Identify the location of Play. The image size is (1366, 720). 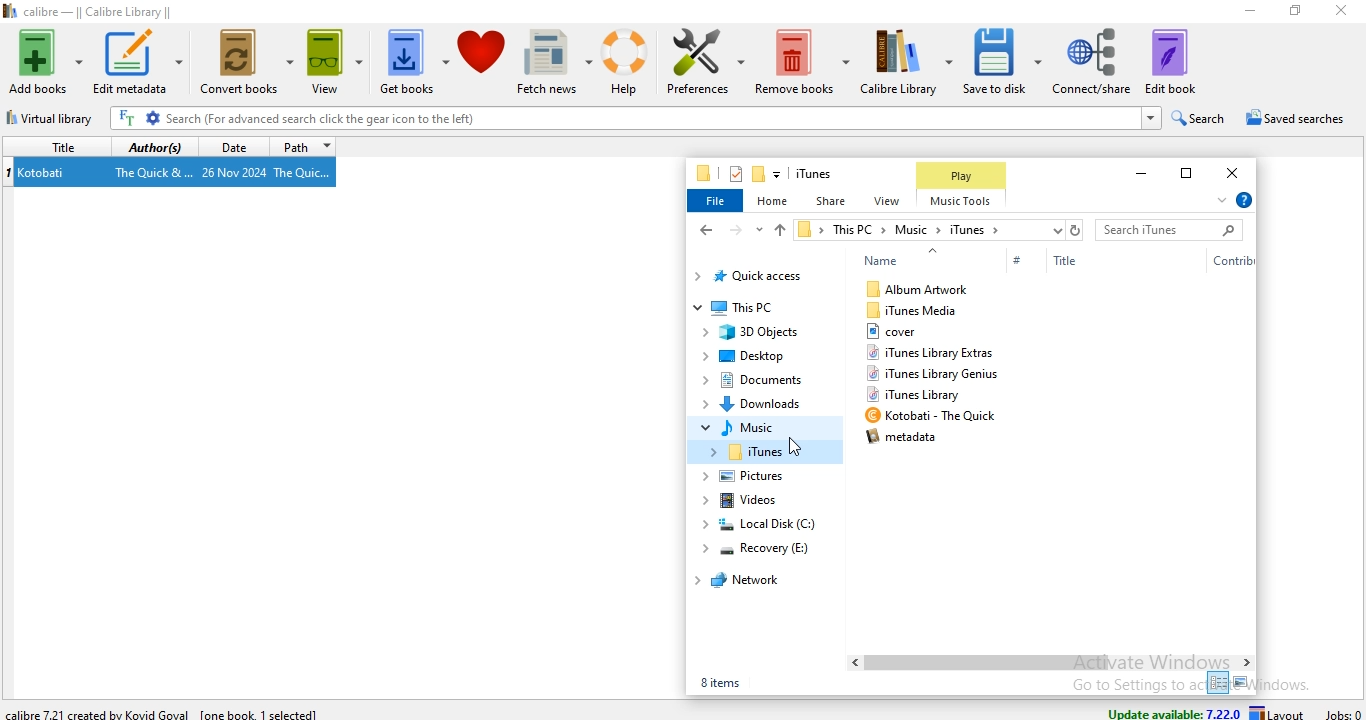
(953, 174).